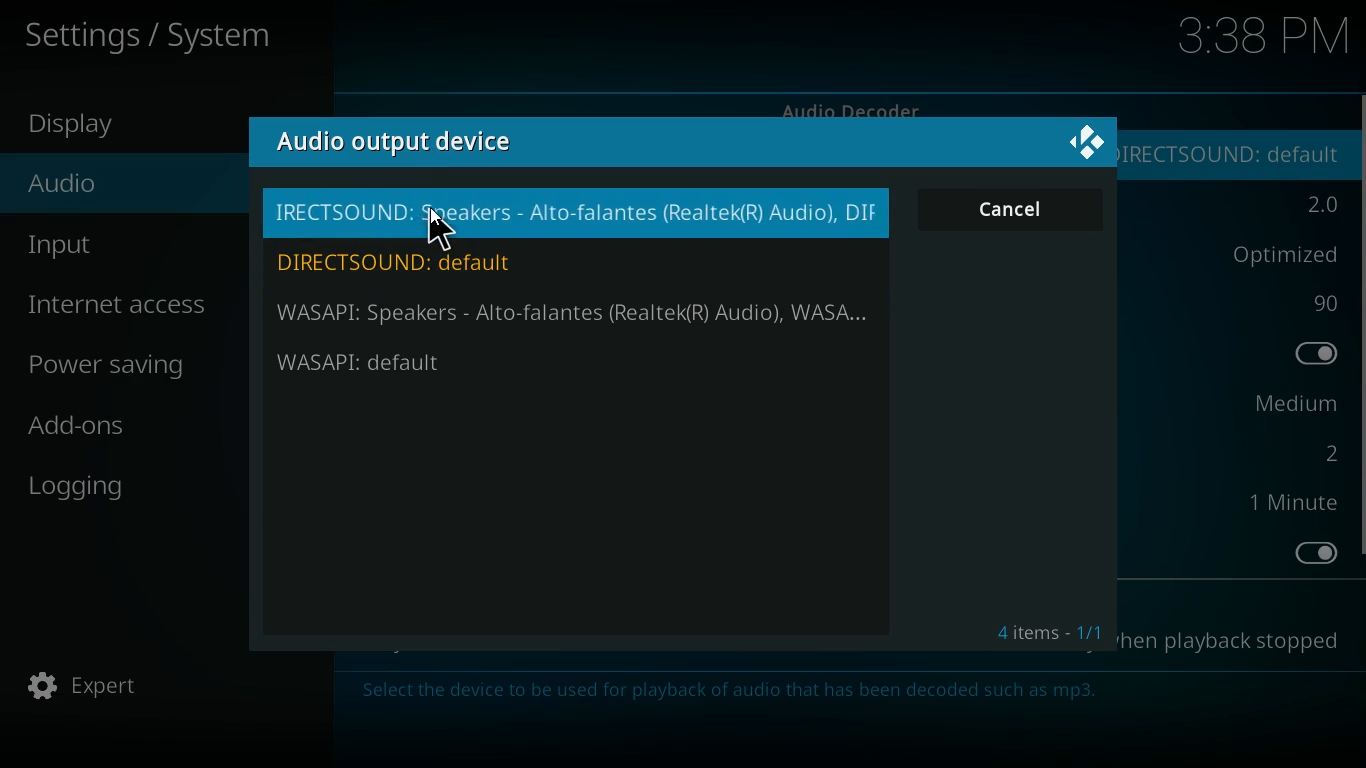  I want to click on option, so click(1316, 204).